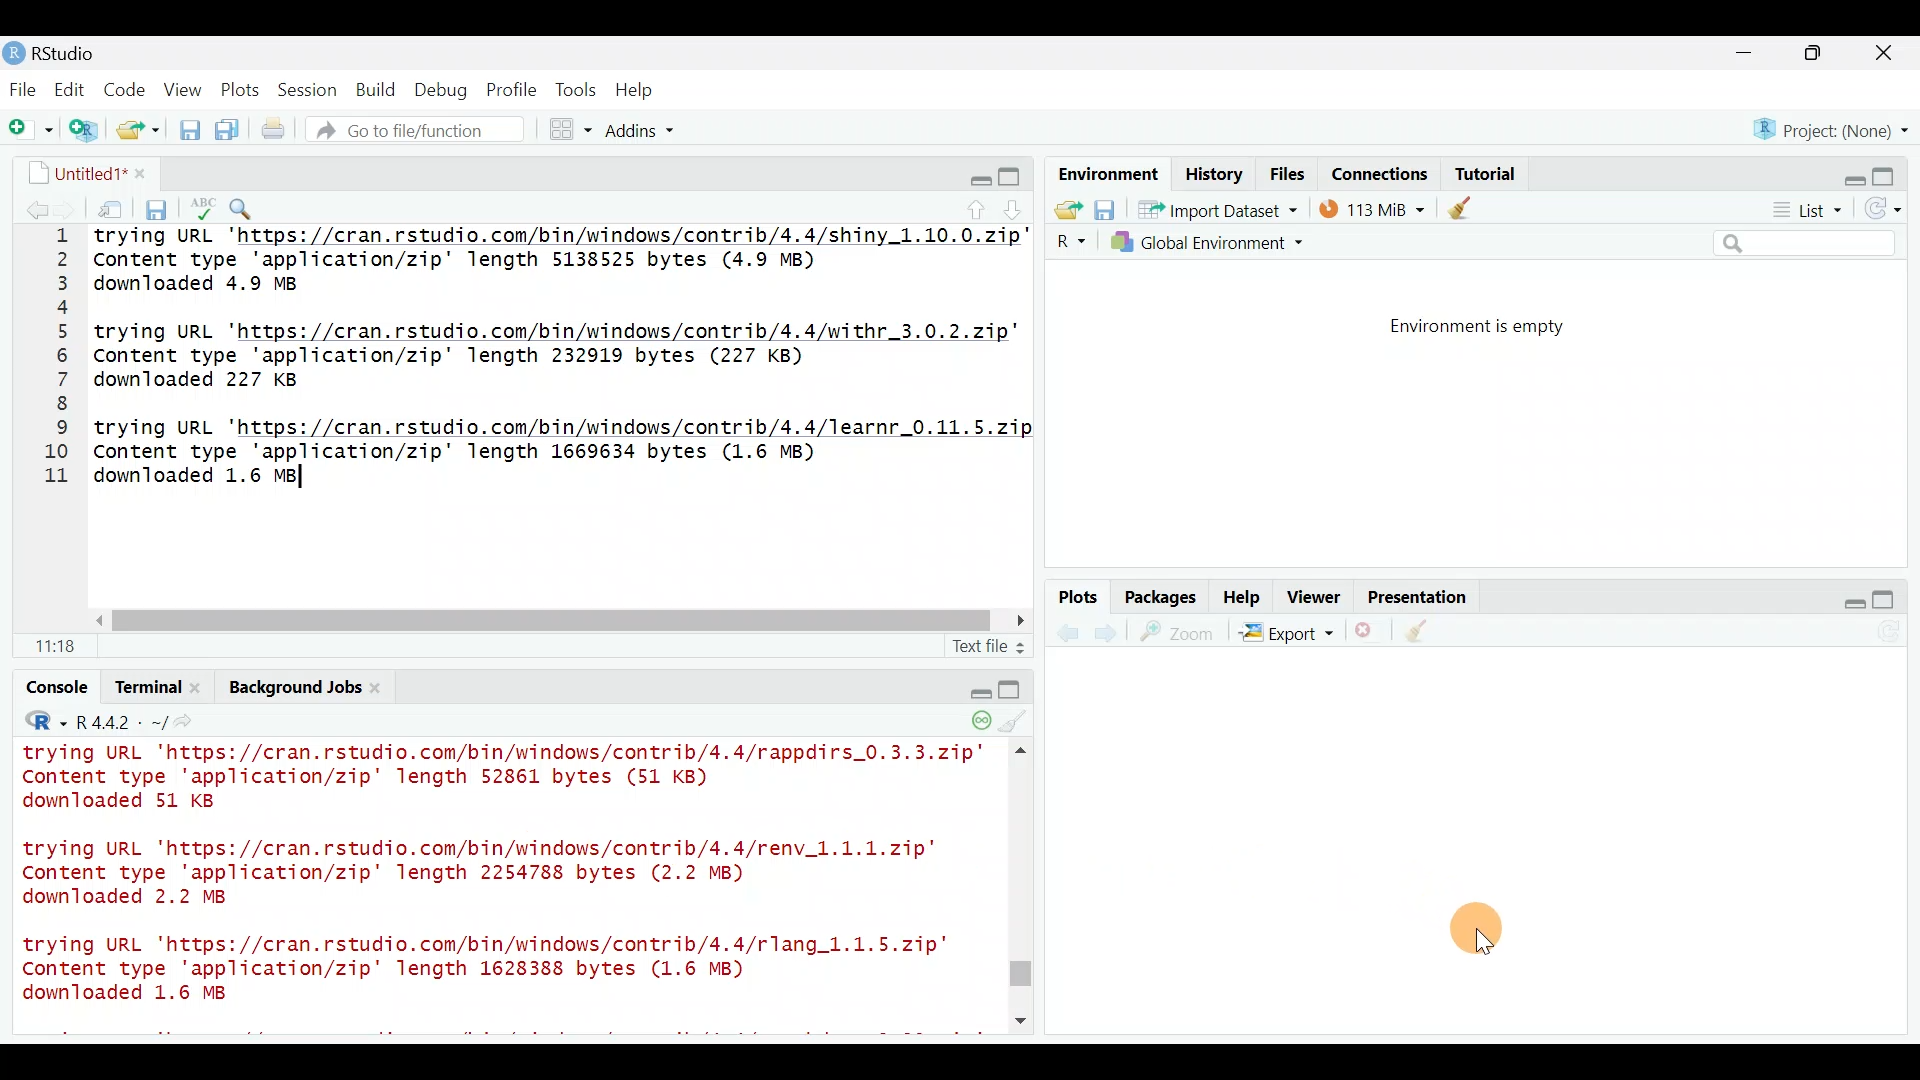 Image resolution: width=1920 pixels, height=1080 pixels. What do you see at coordinates (1484, 170) in the screenshot?
I see `Tutorial` at bounding box center [1484, 170].